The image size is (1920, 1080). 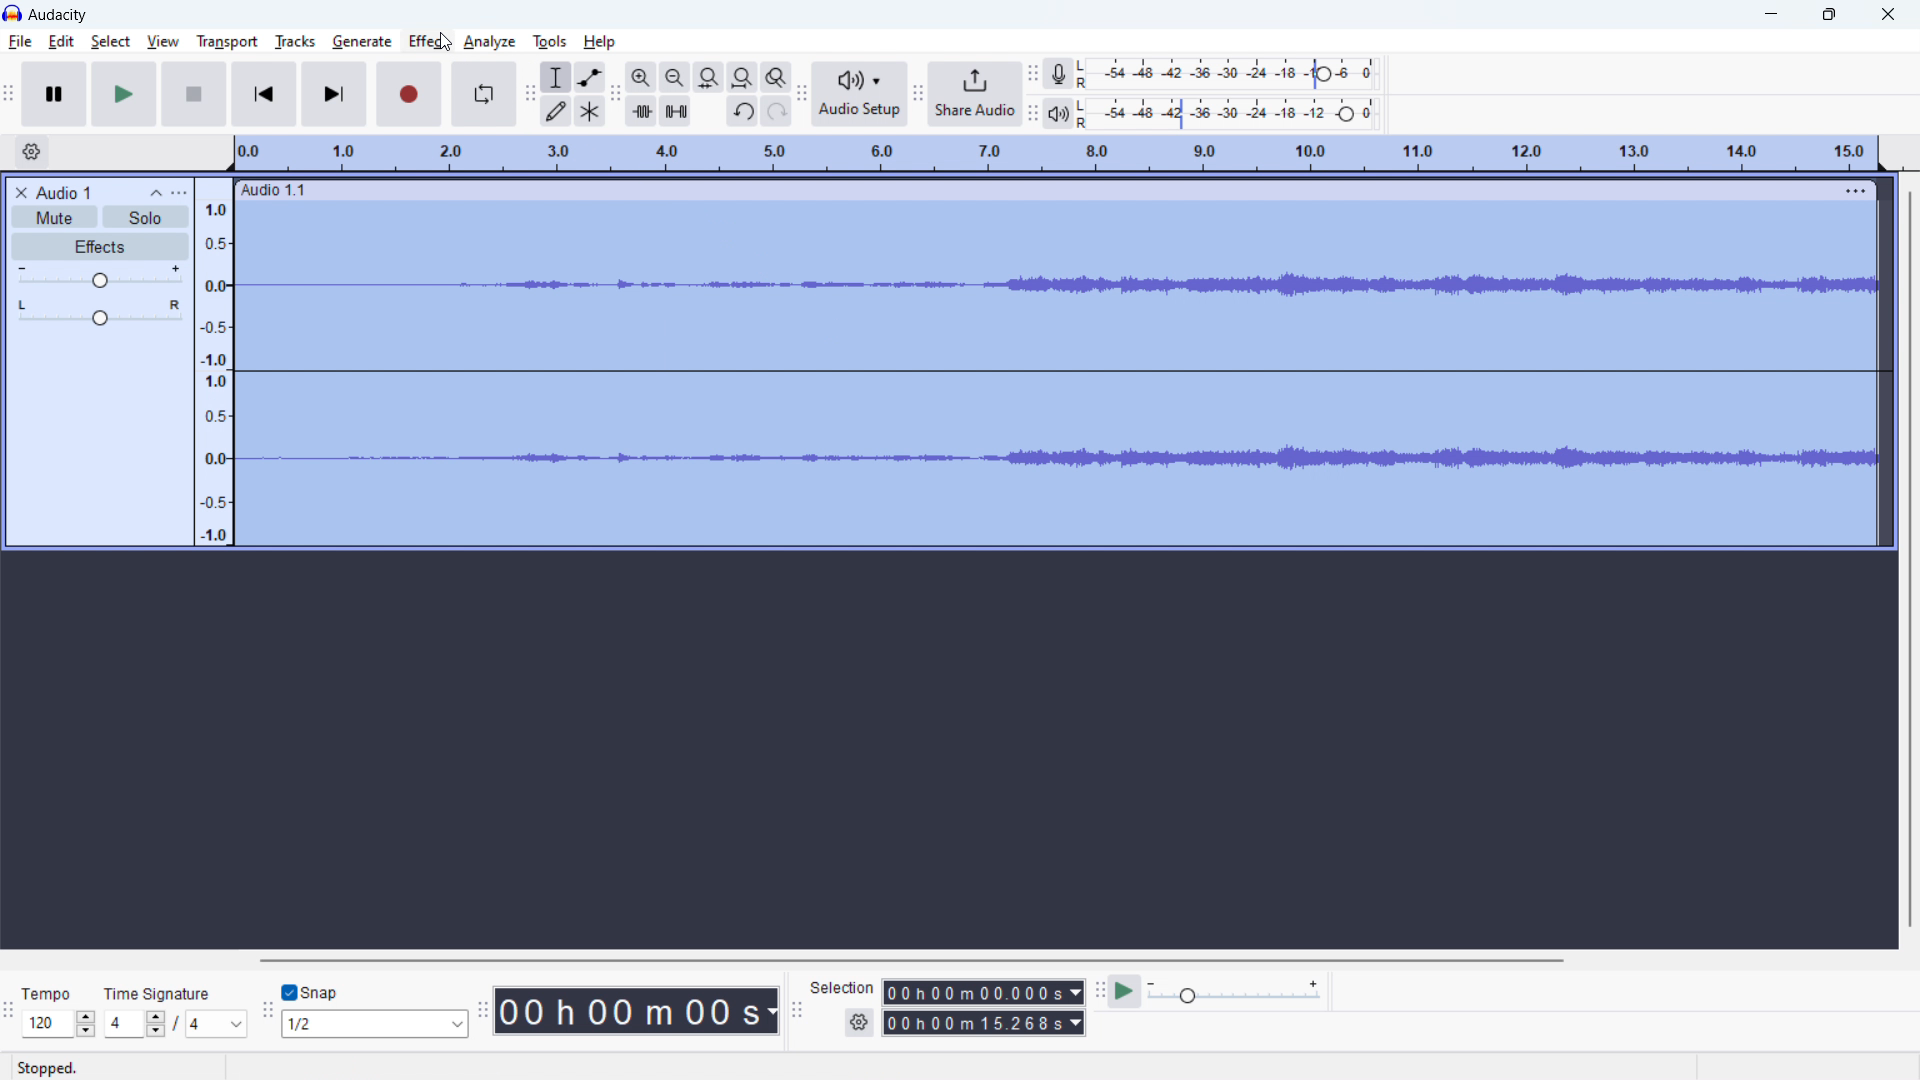 What do you see at coordinates (1829, 14) in the screenshot?
I see `maximize` at bounding box center [1829, 14].